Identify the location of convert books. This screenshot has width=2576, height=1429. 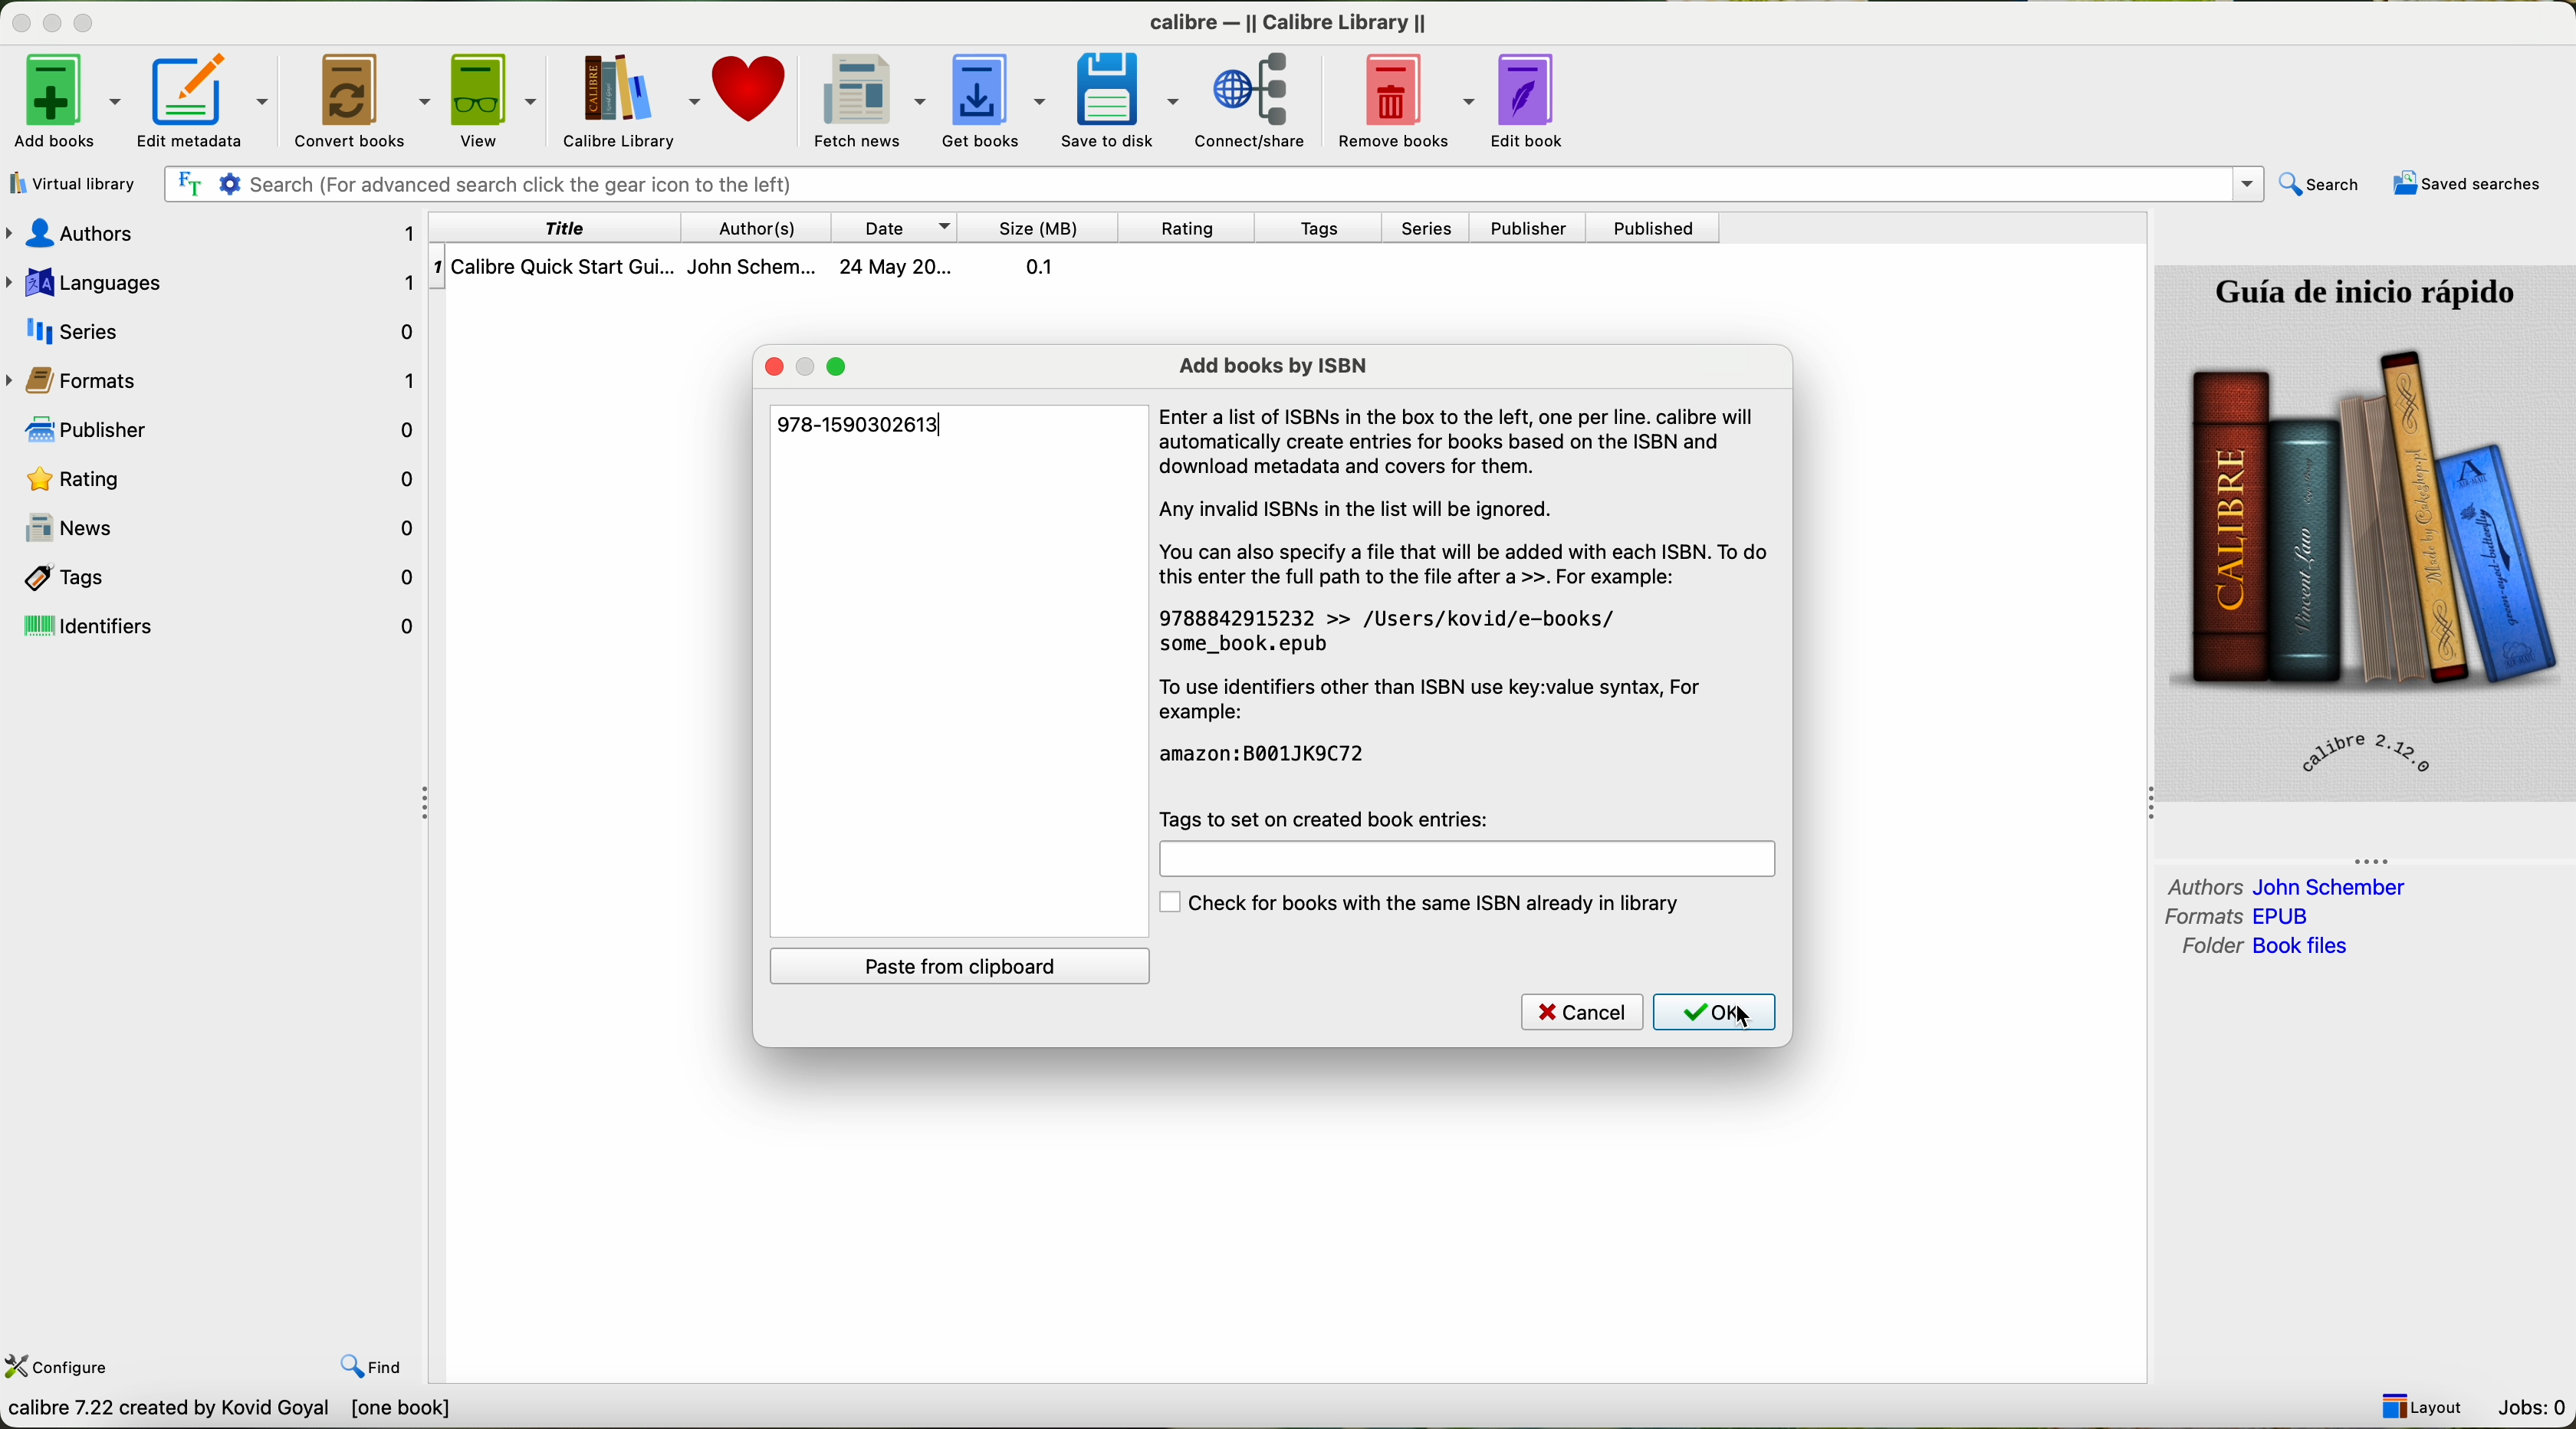
(365, 100).